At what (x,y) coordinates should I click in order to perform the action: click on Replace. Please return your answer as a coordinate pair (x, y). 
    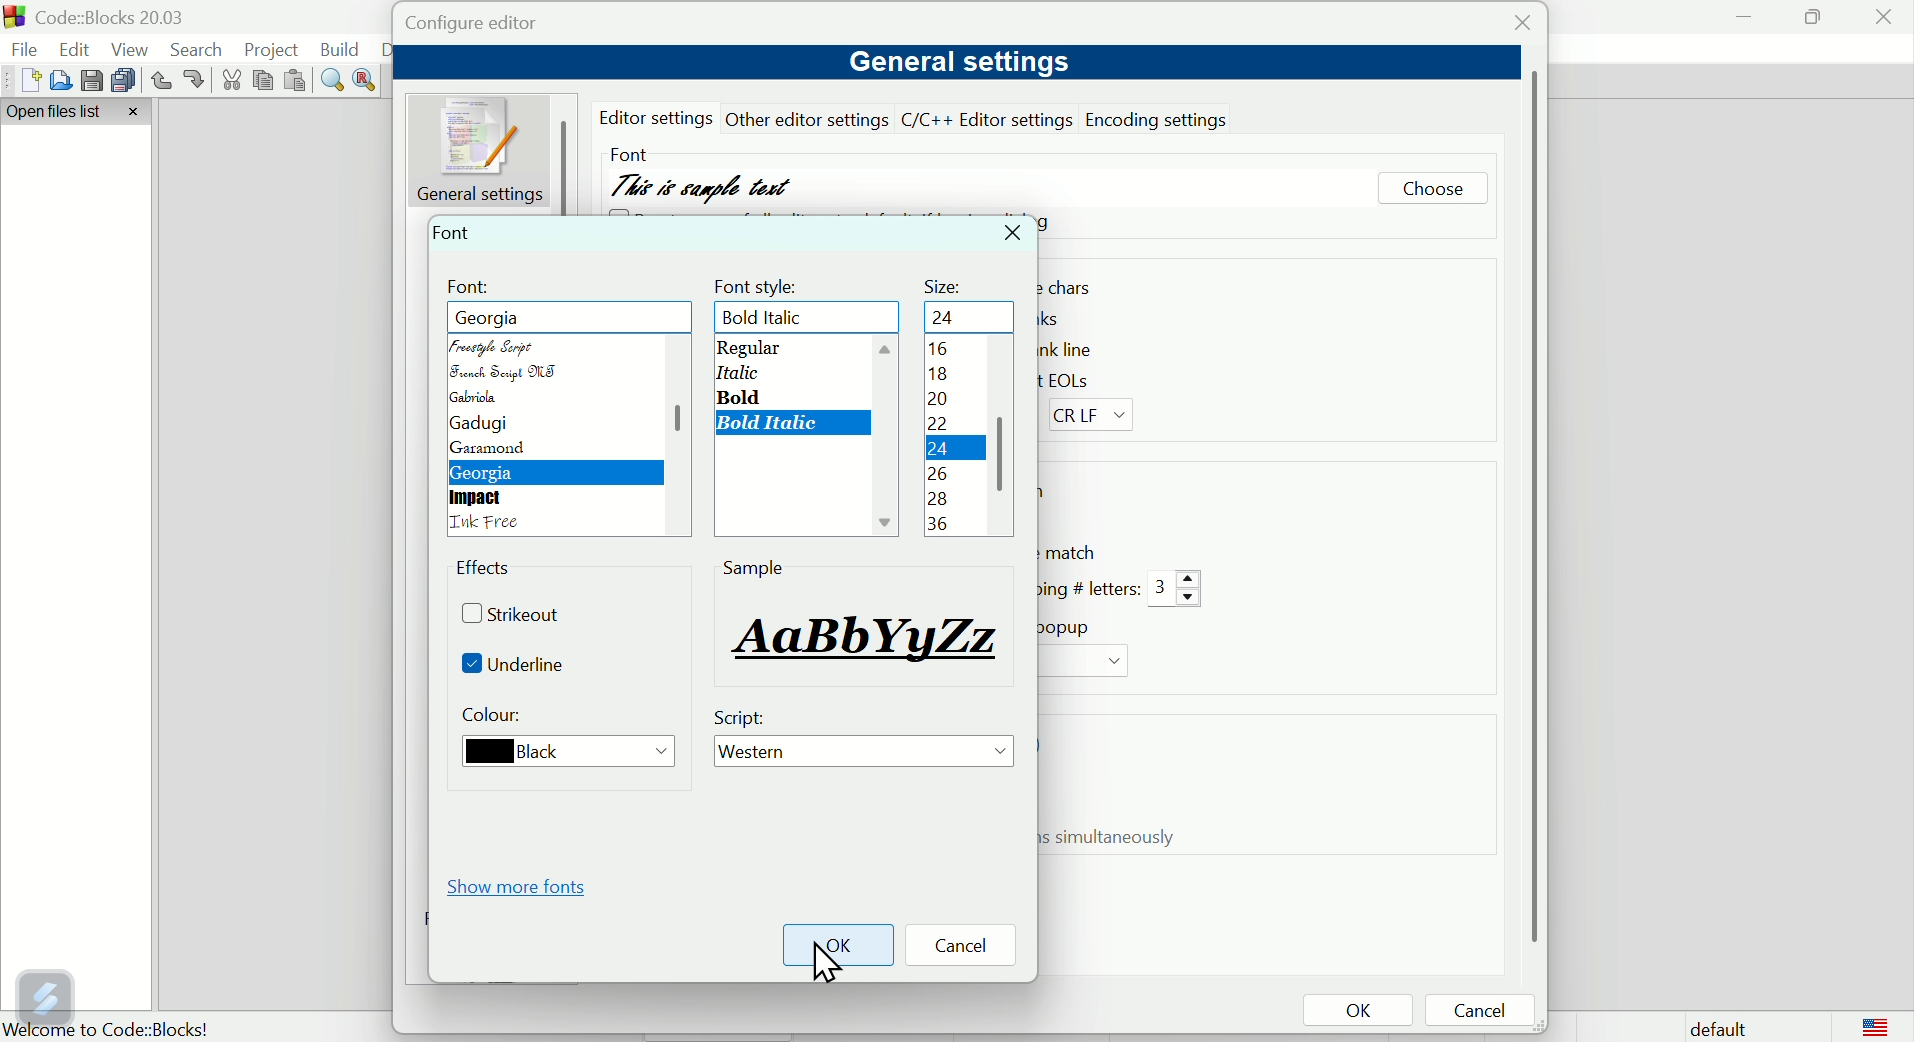
    Looking at the image, I should click on (367, 78).